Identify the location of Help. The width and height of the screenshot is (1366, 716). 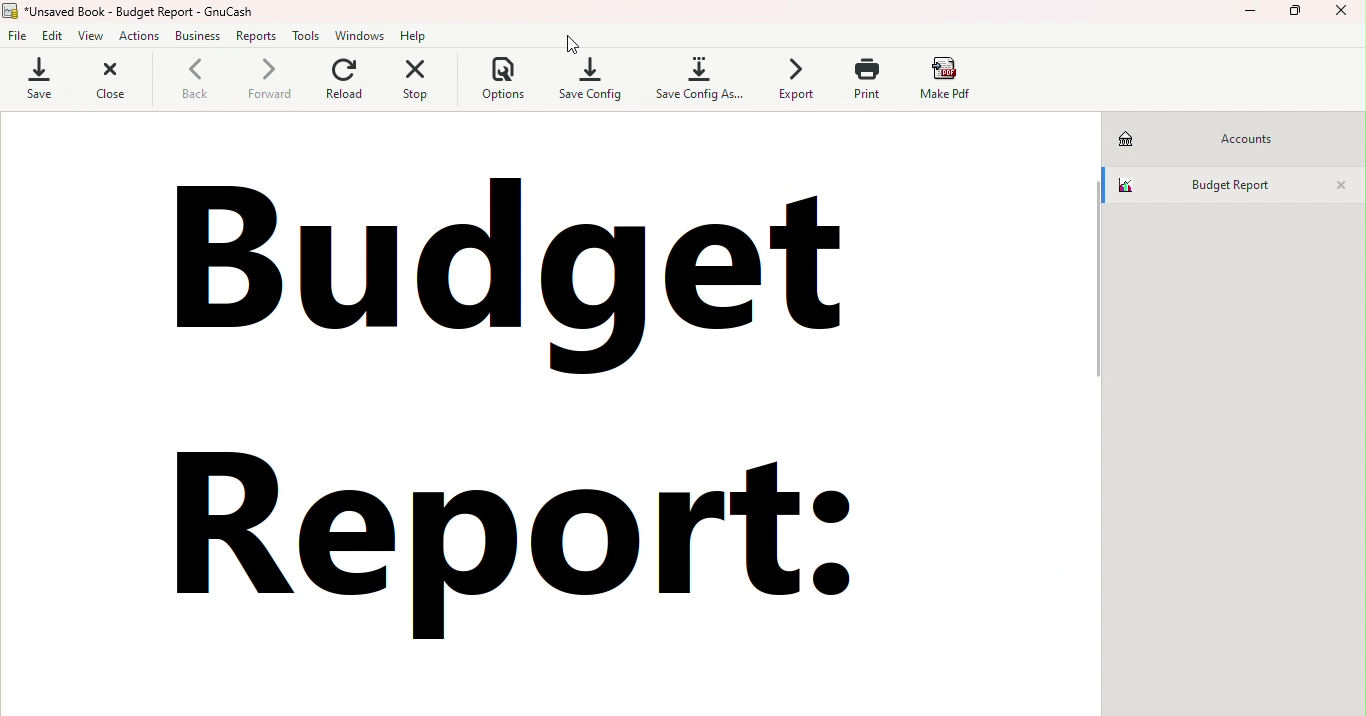
(416, 35).